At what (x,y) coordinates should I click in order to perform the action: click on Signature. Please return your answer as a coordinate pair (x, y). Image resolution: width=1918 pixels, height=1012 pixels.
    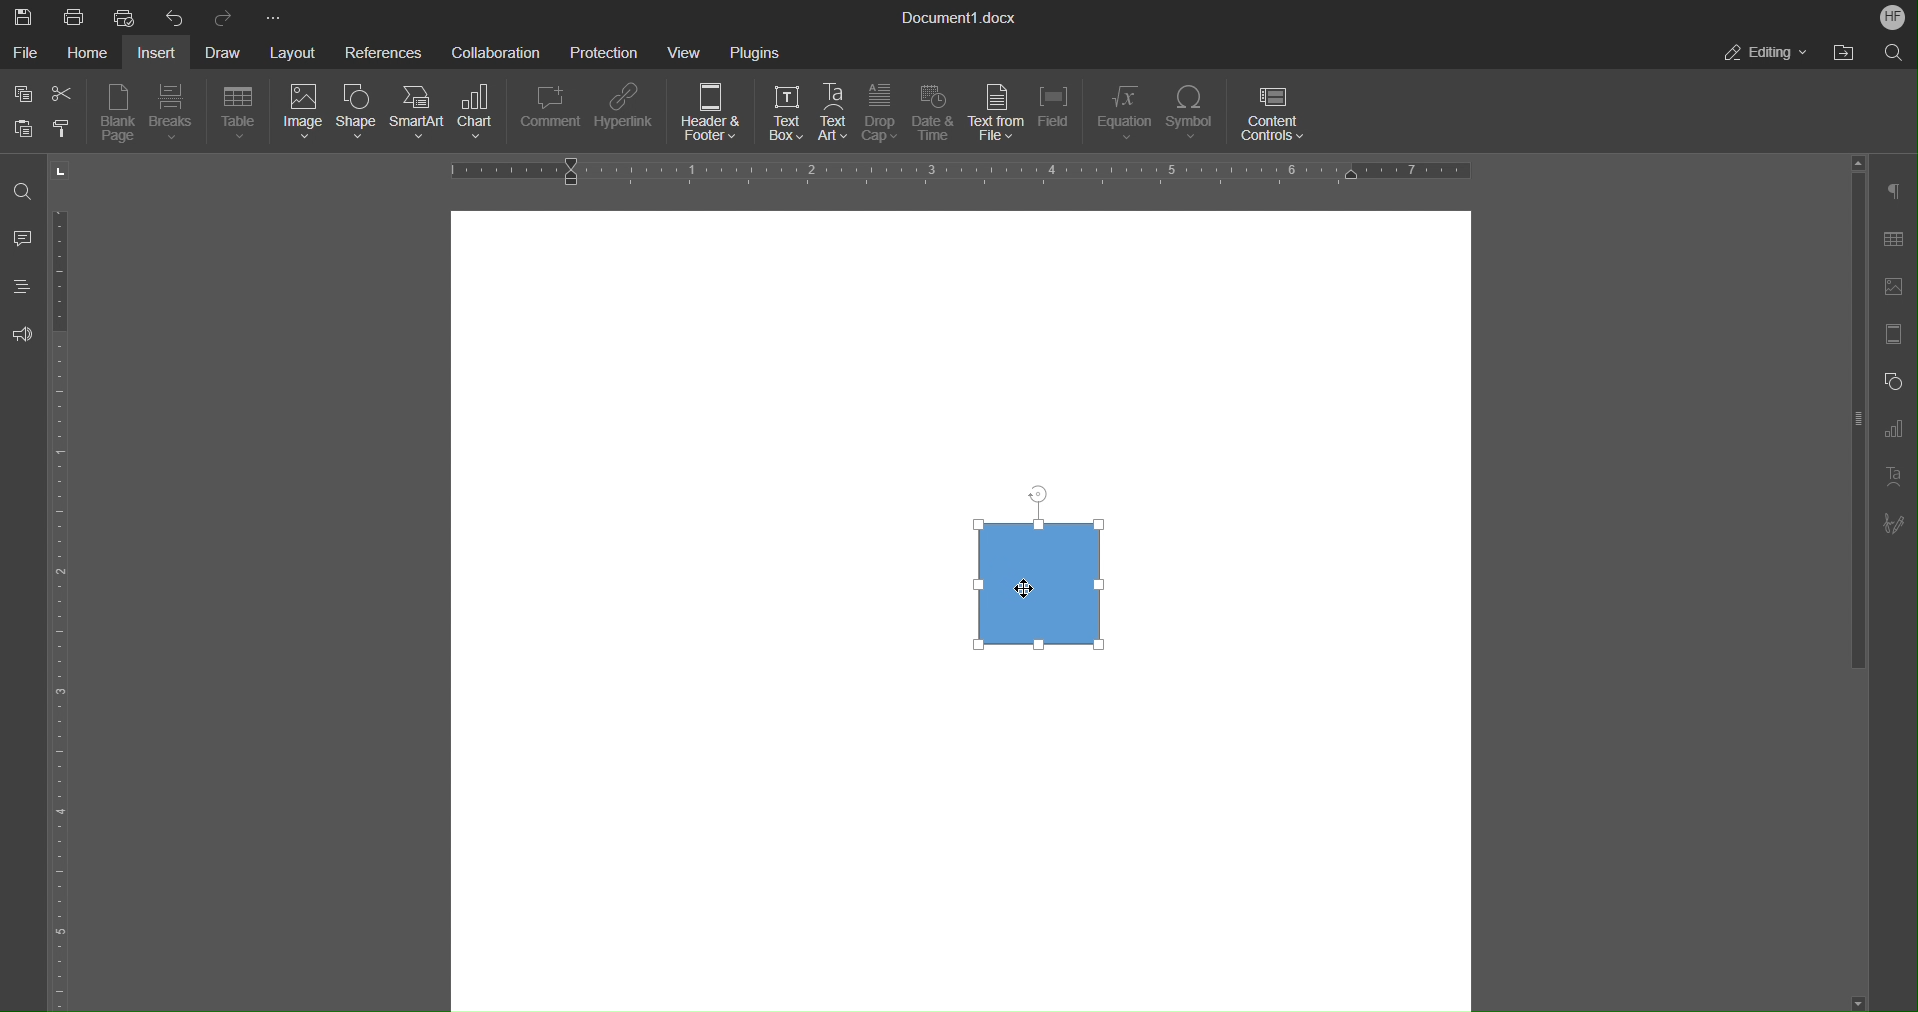
    Looking at the image, I should click on (1901, 524).